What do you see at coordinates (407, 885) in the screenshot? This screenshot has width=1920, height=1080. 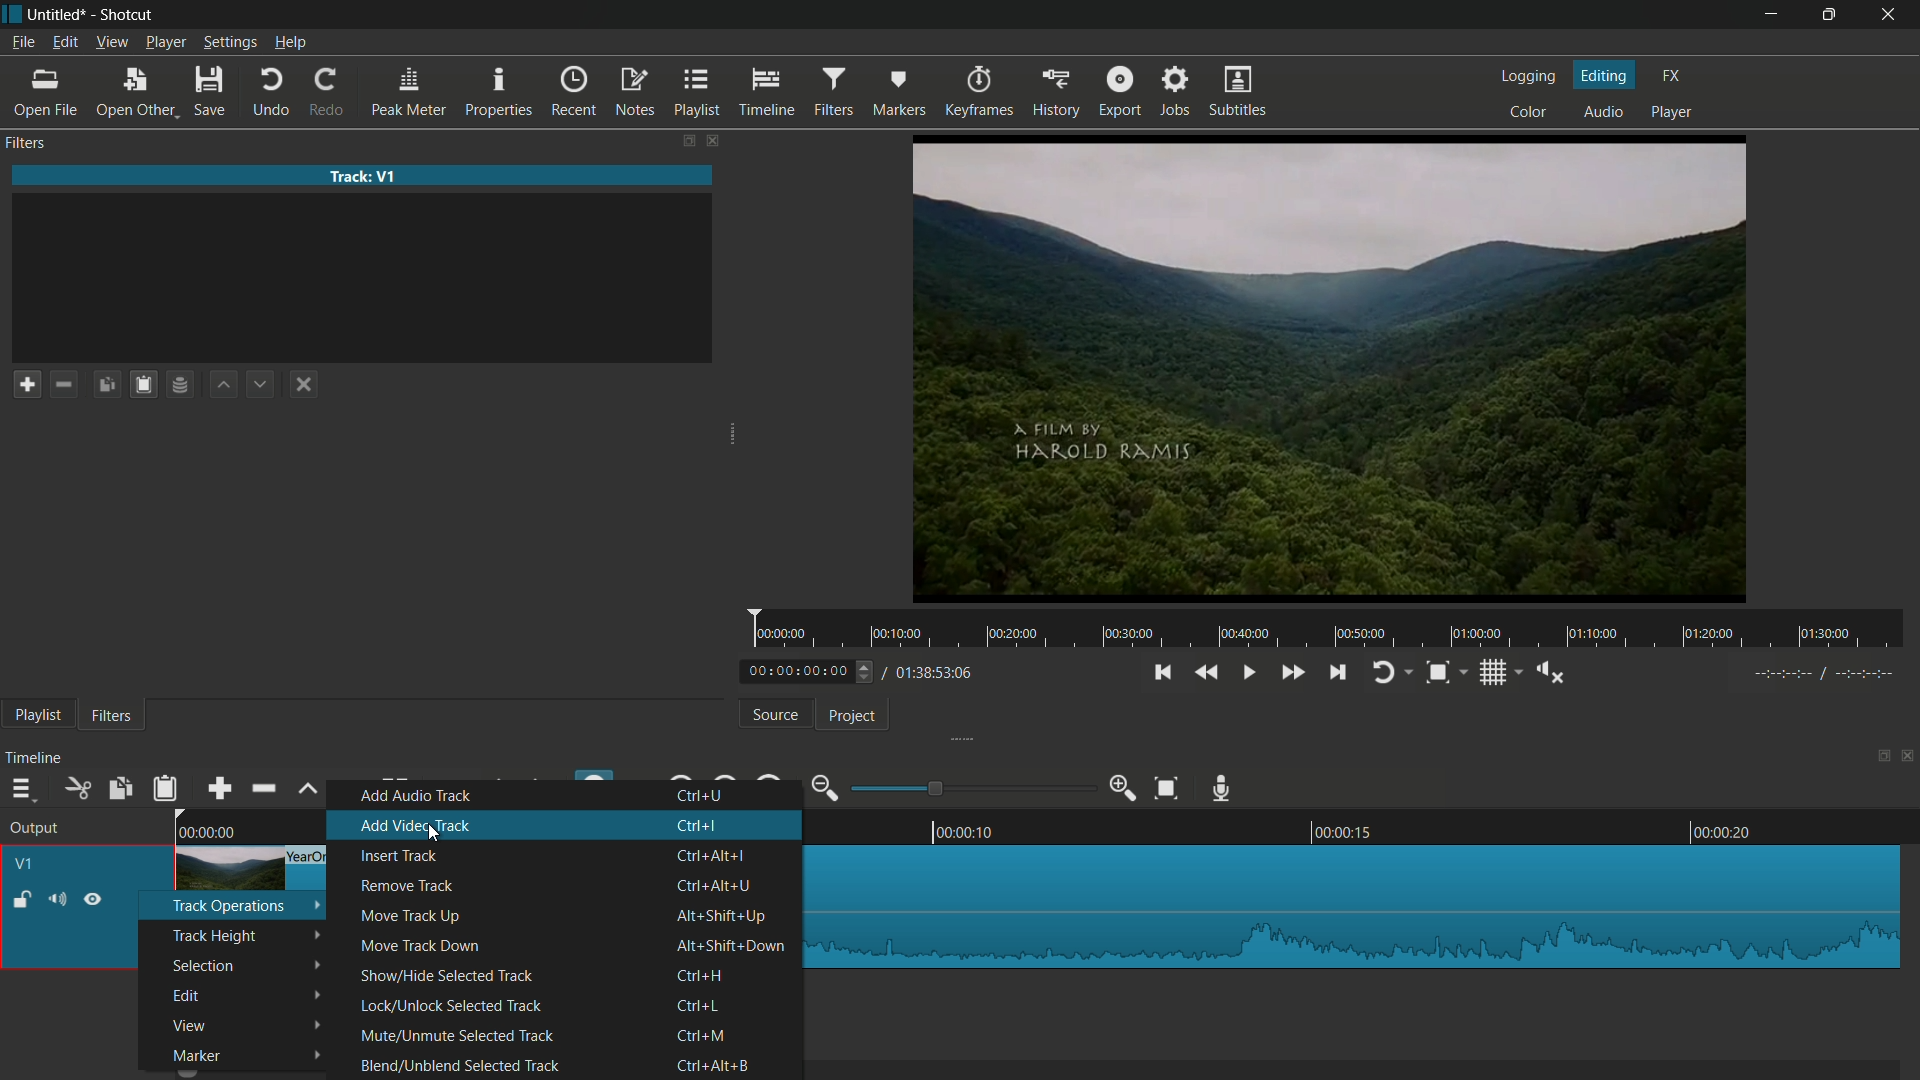 I see `remove track` at bounding box center [407, 885].